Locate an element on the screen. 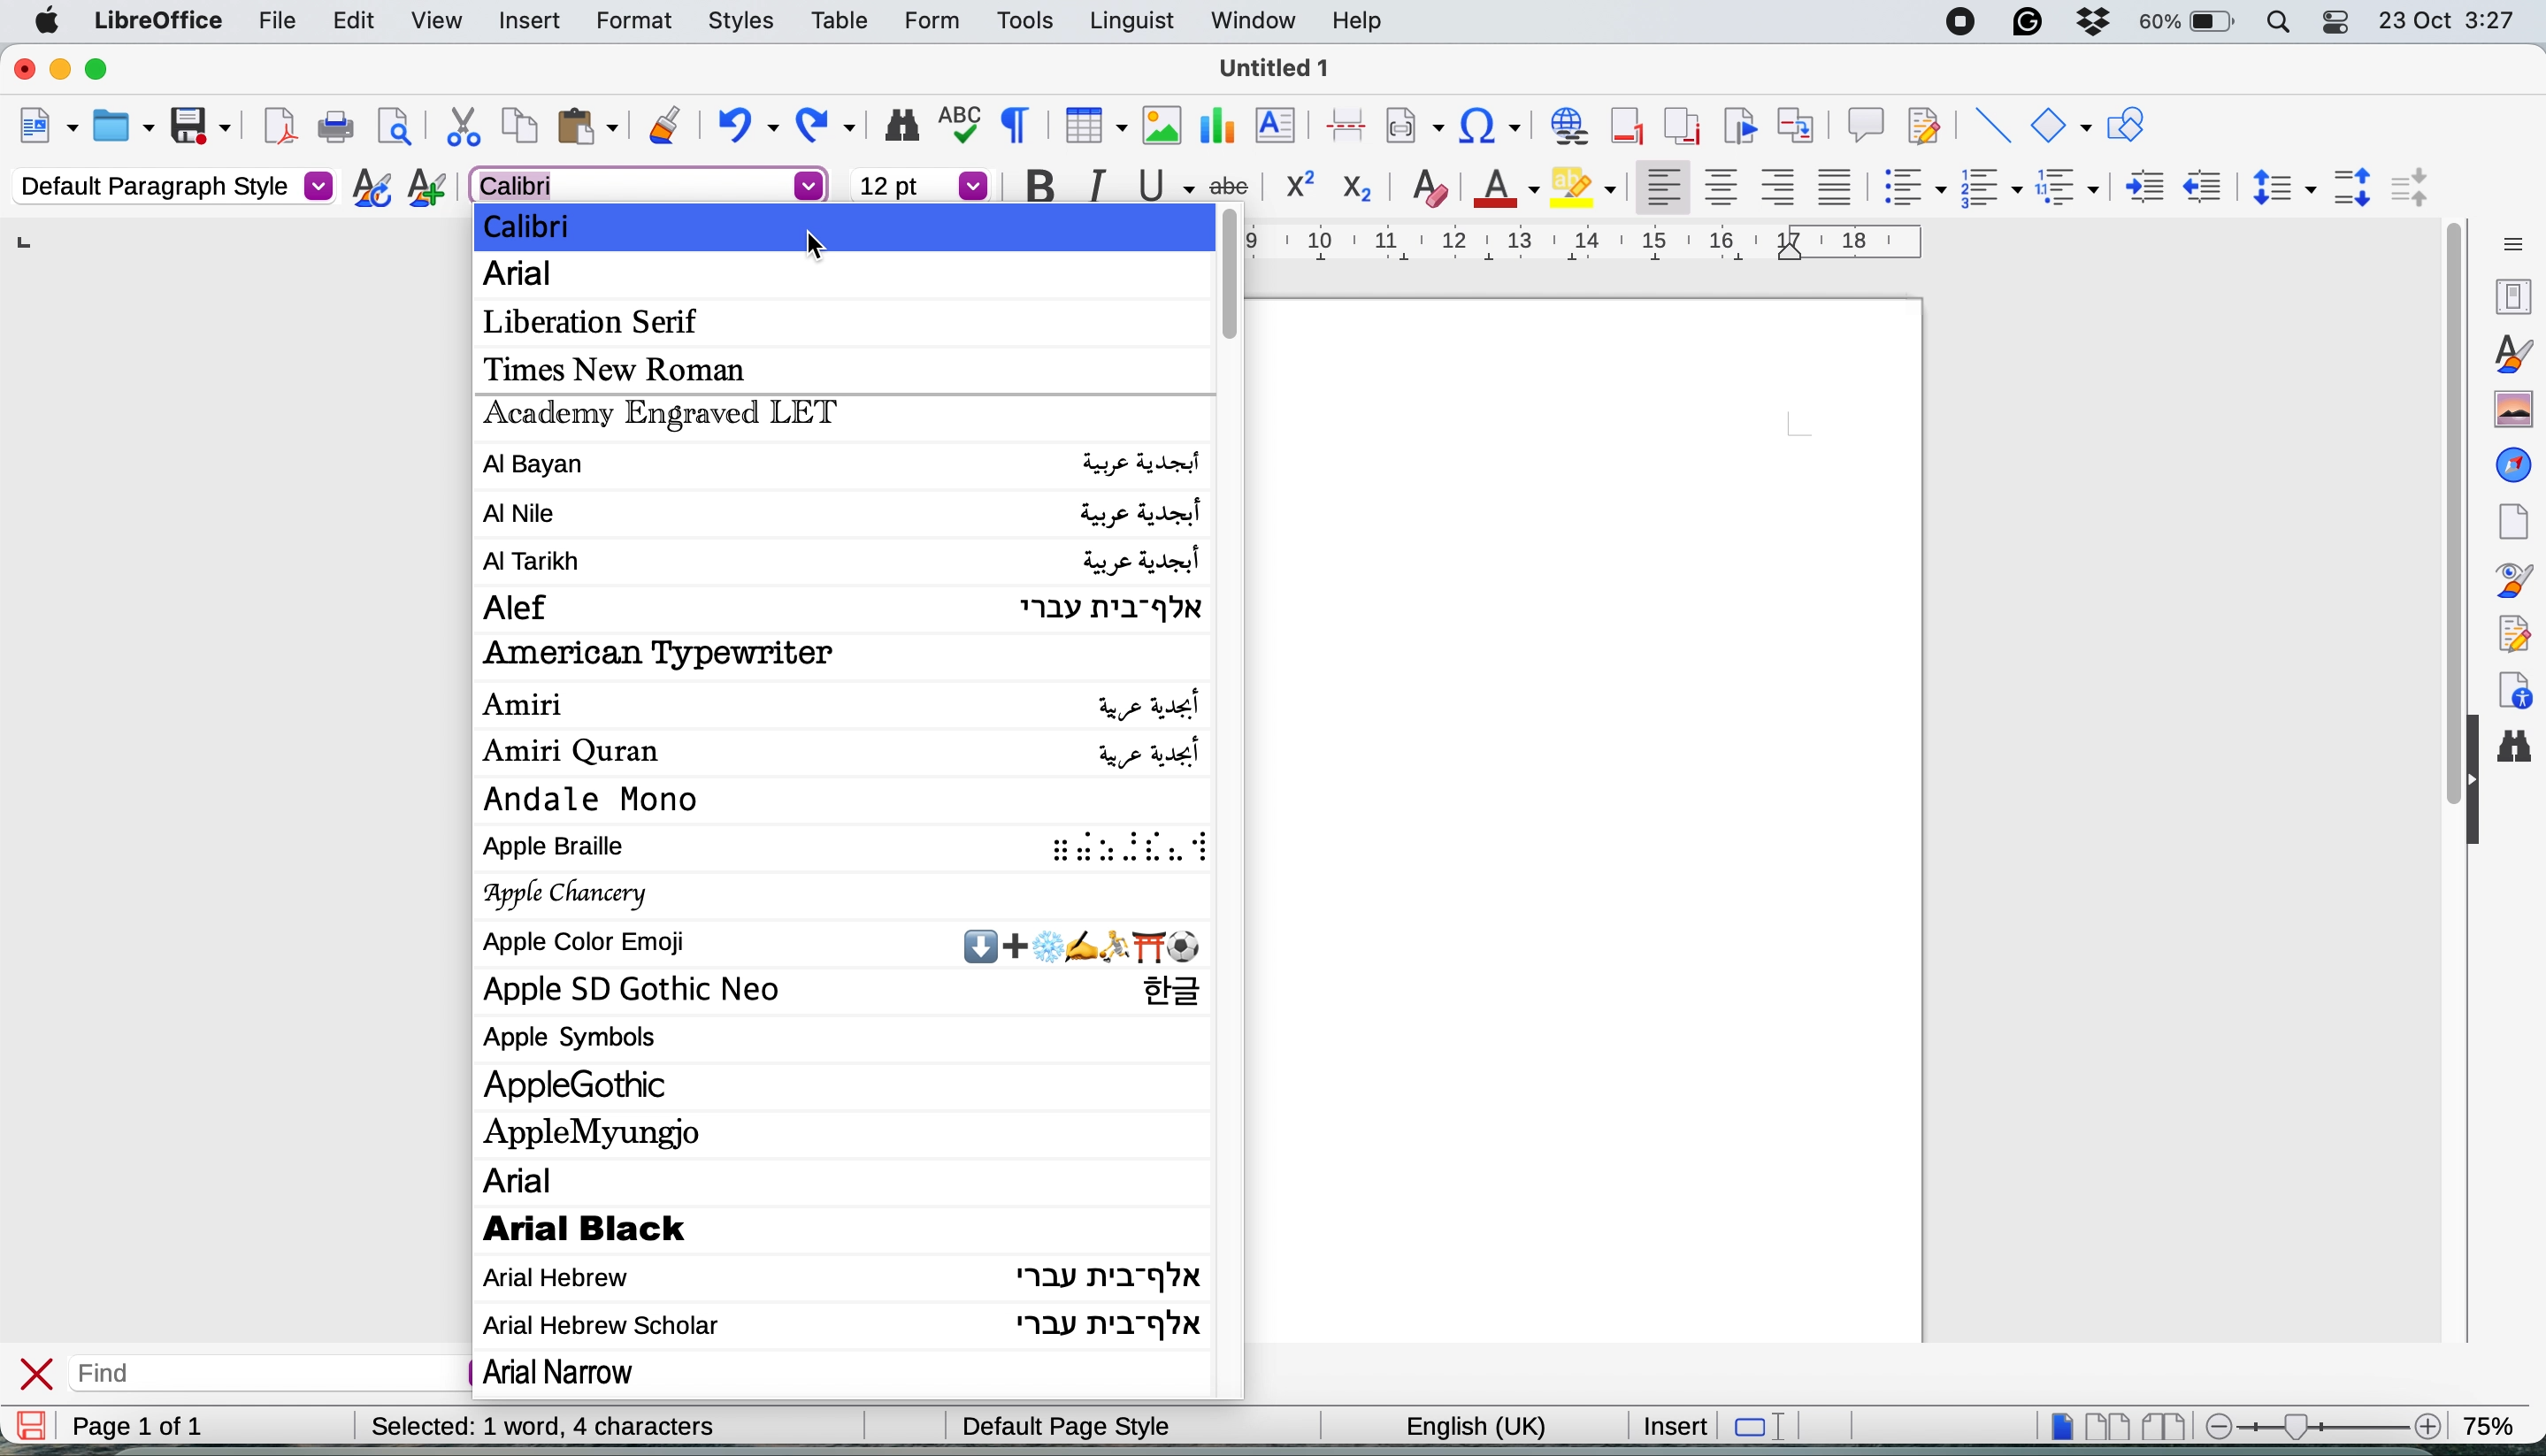 The width and height of the screenshot is (2546, 1456). insert chart is located at coordinates (1215, 123).